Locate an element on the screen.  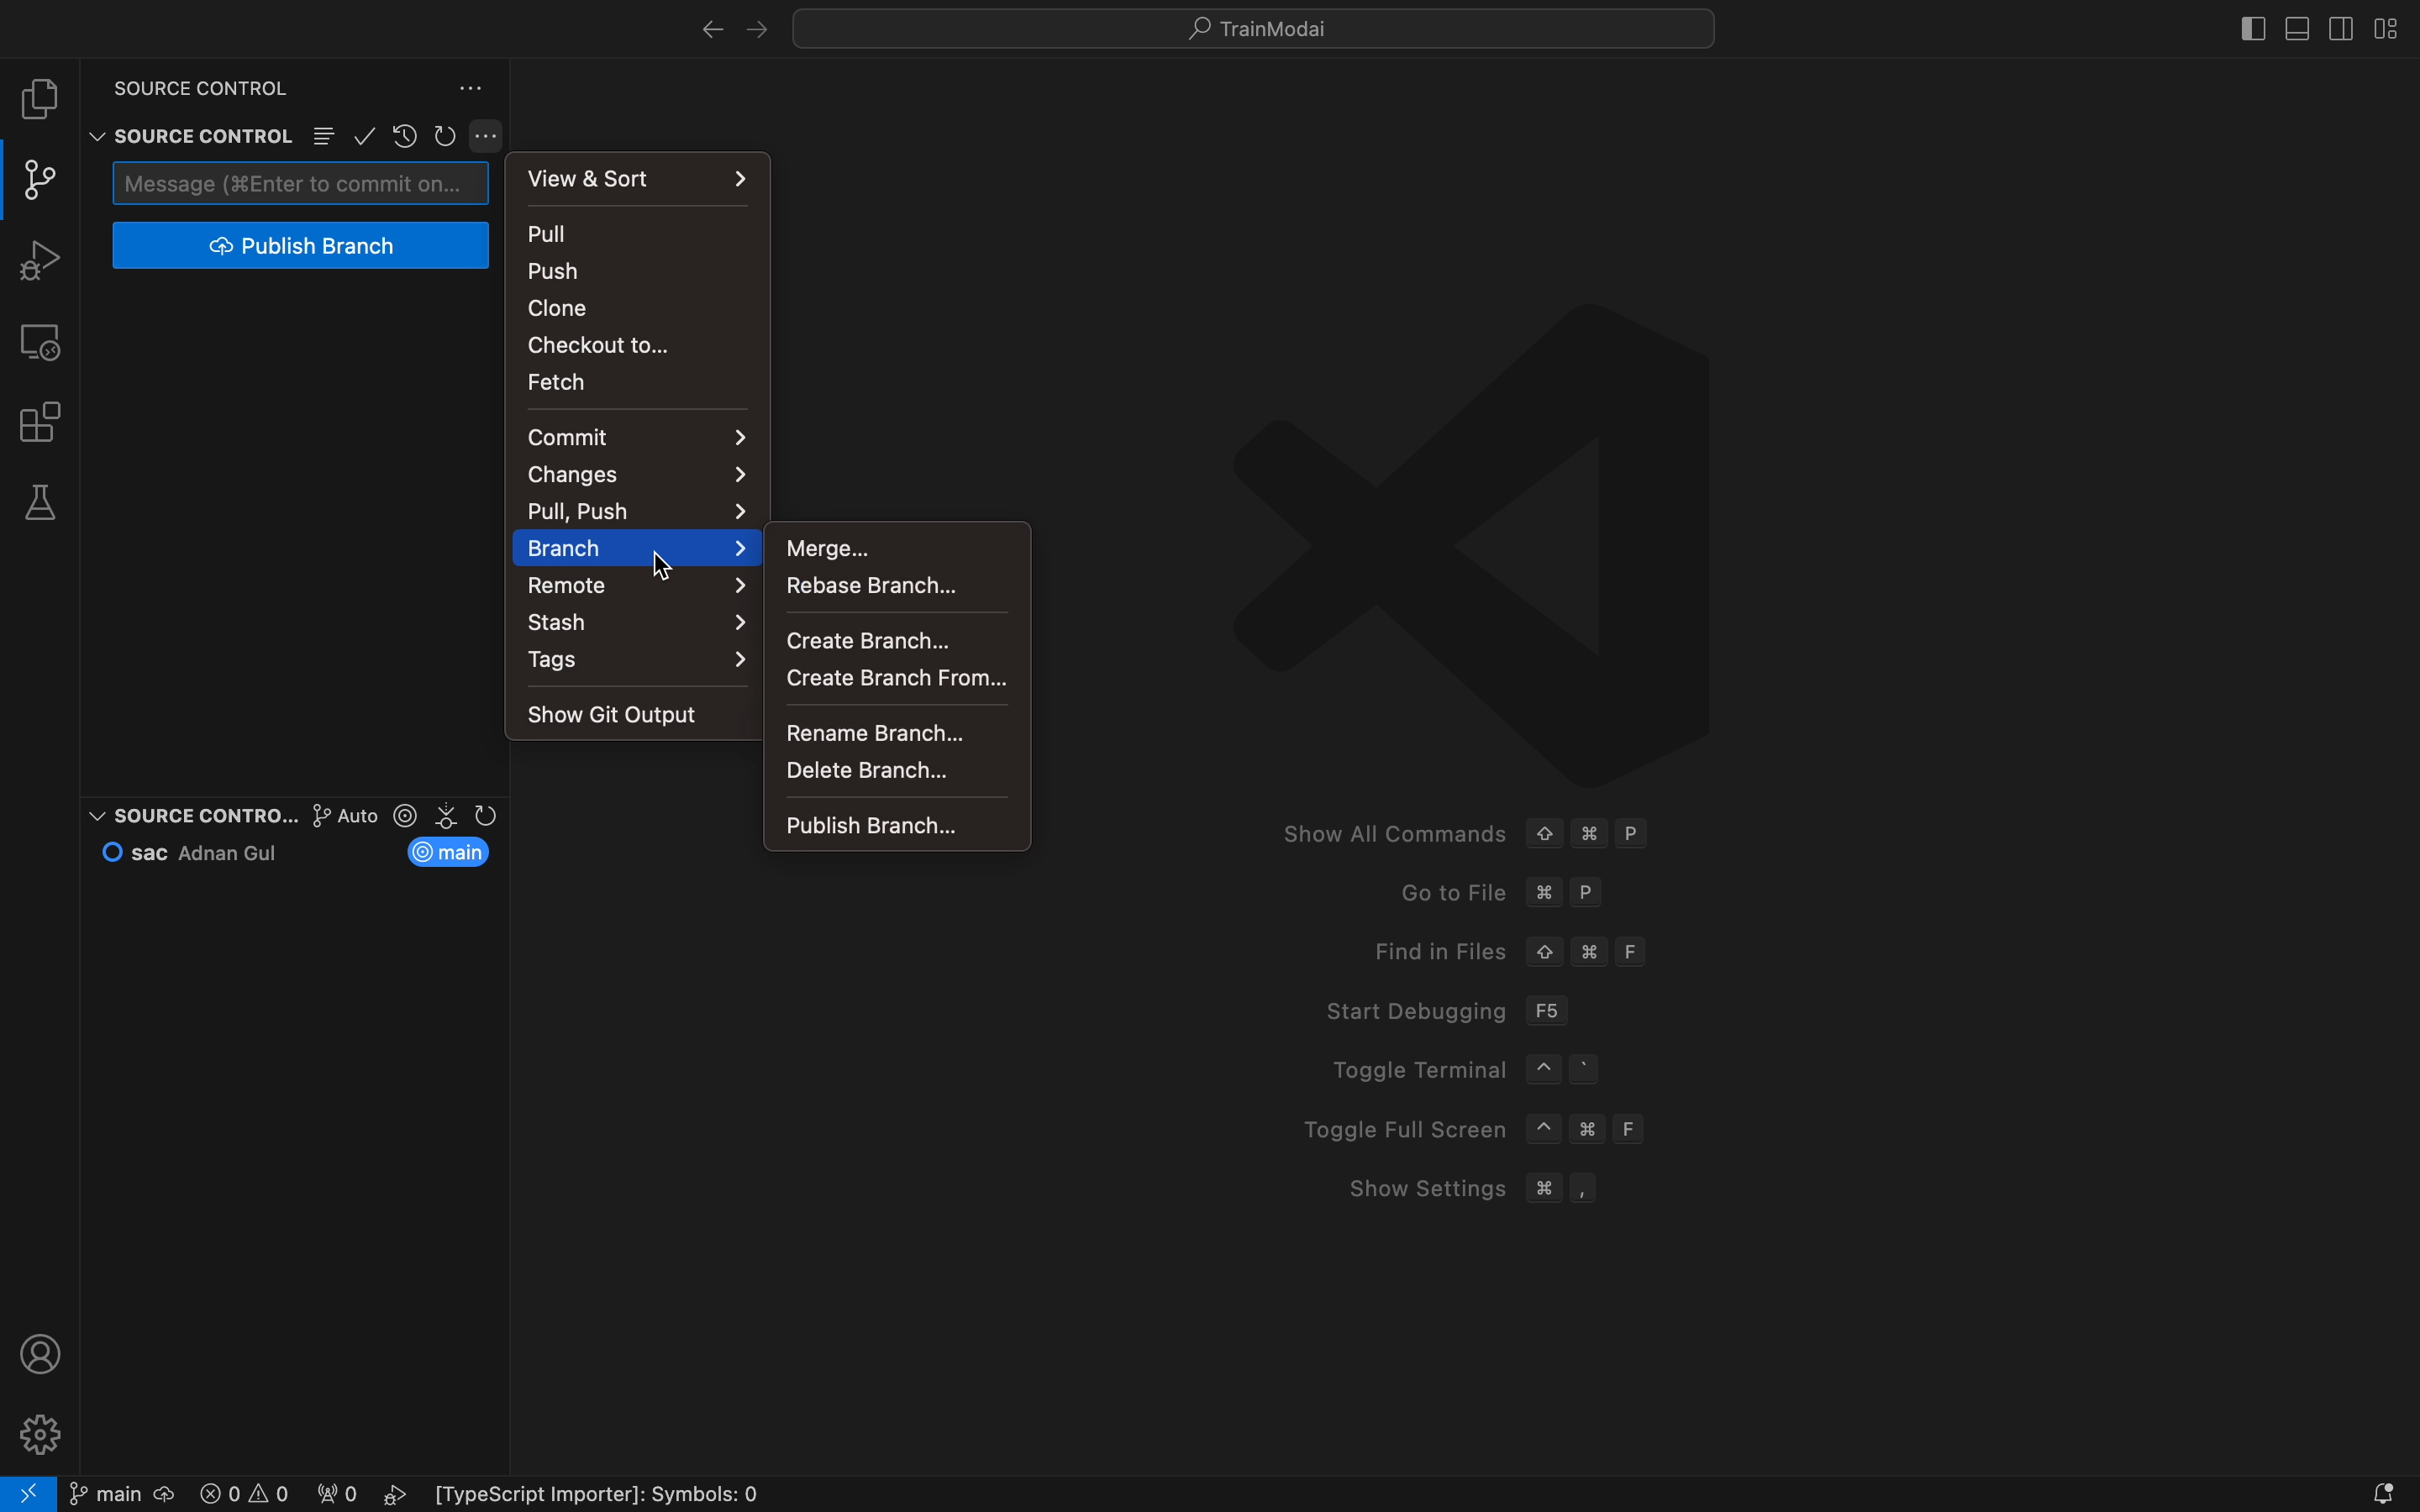
fetch  is located at coordinates (622, 381).